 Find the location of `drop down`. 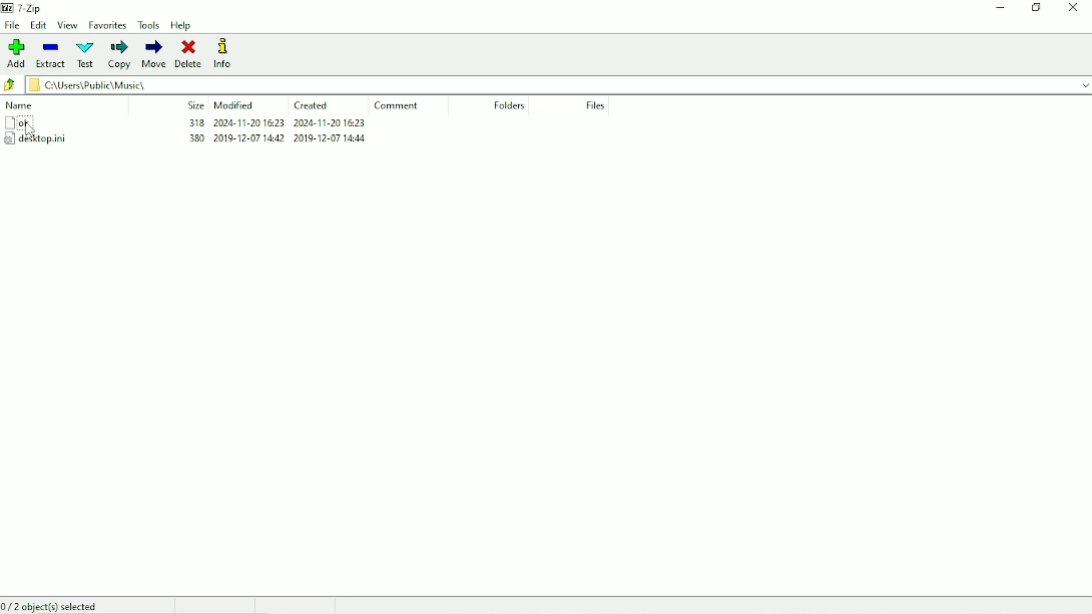

drop down is located at coordinates (1085, 84).